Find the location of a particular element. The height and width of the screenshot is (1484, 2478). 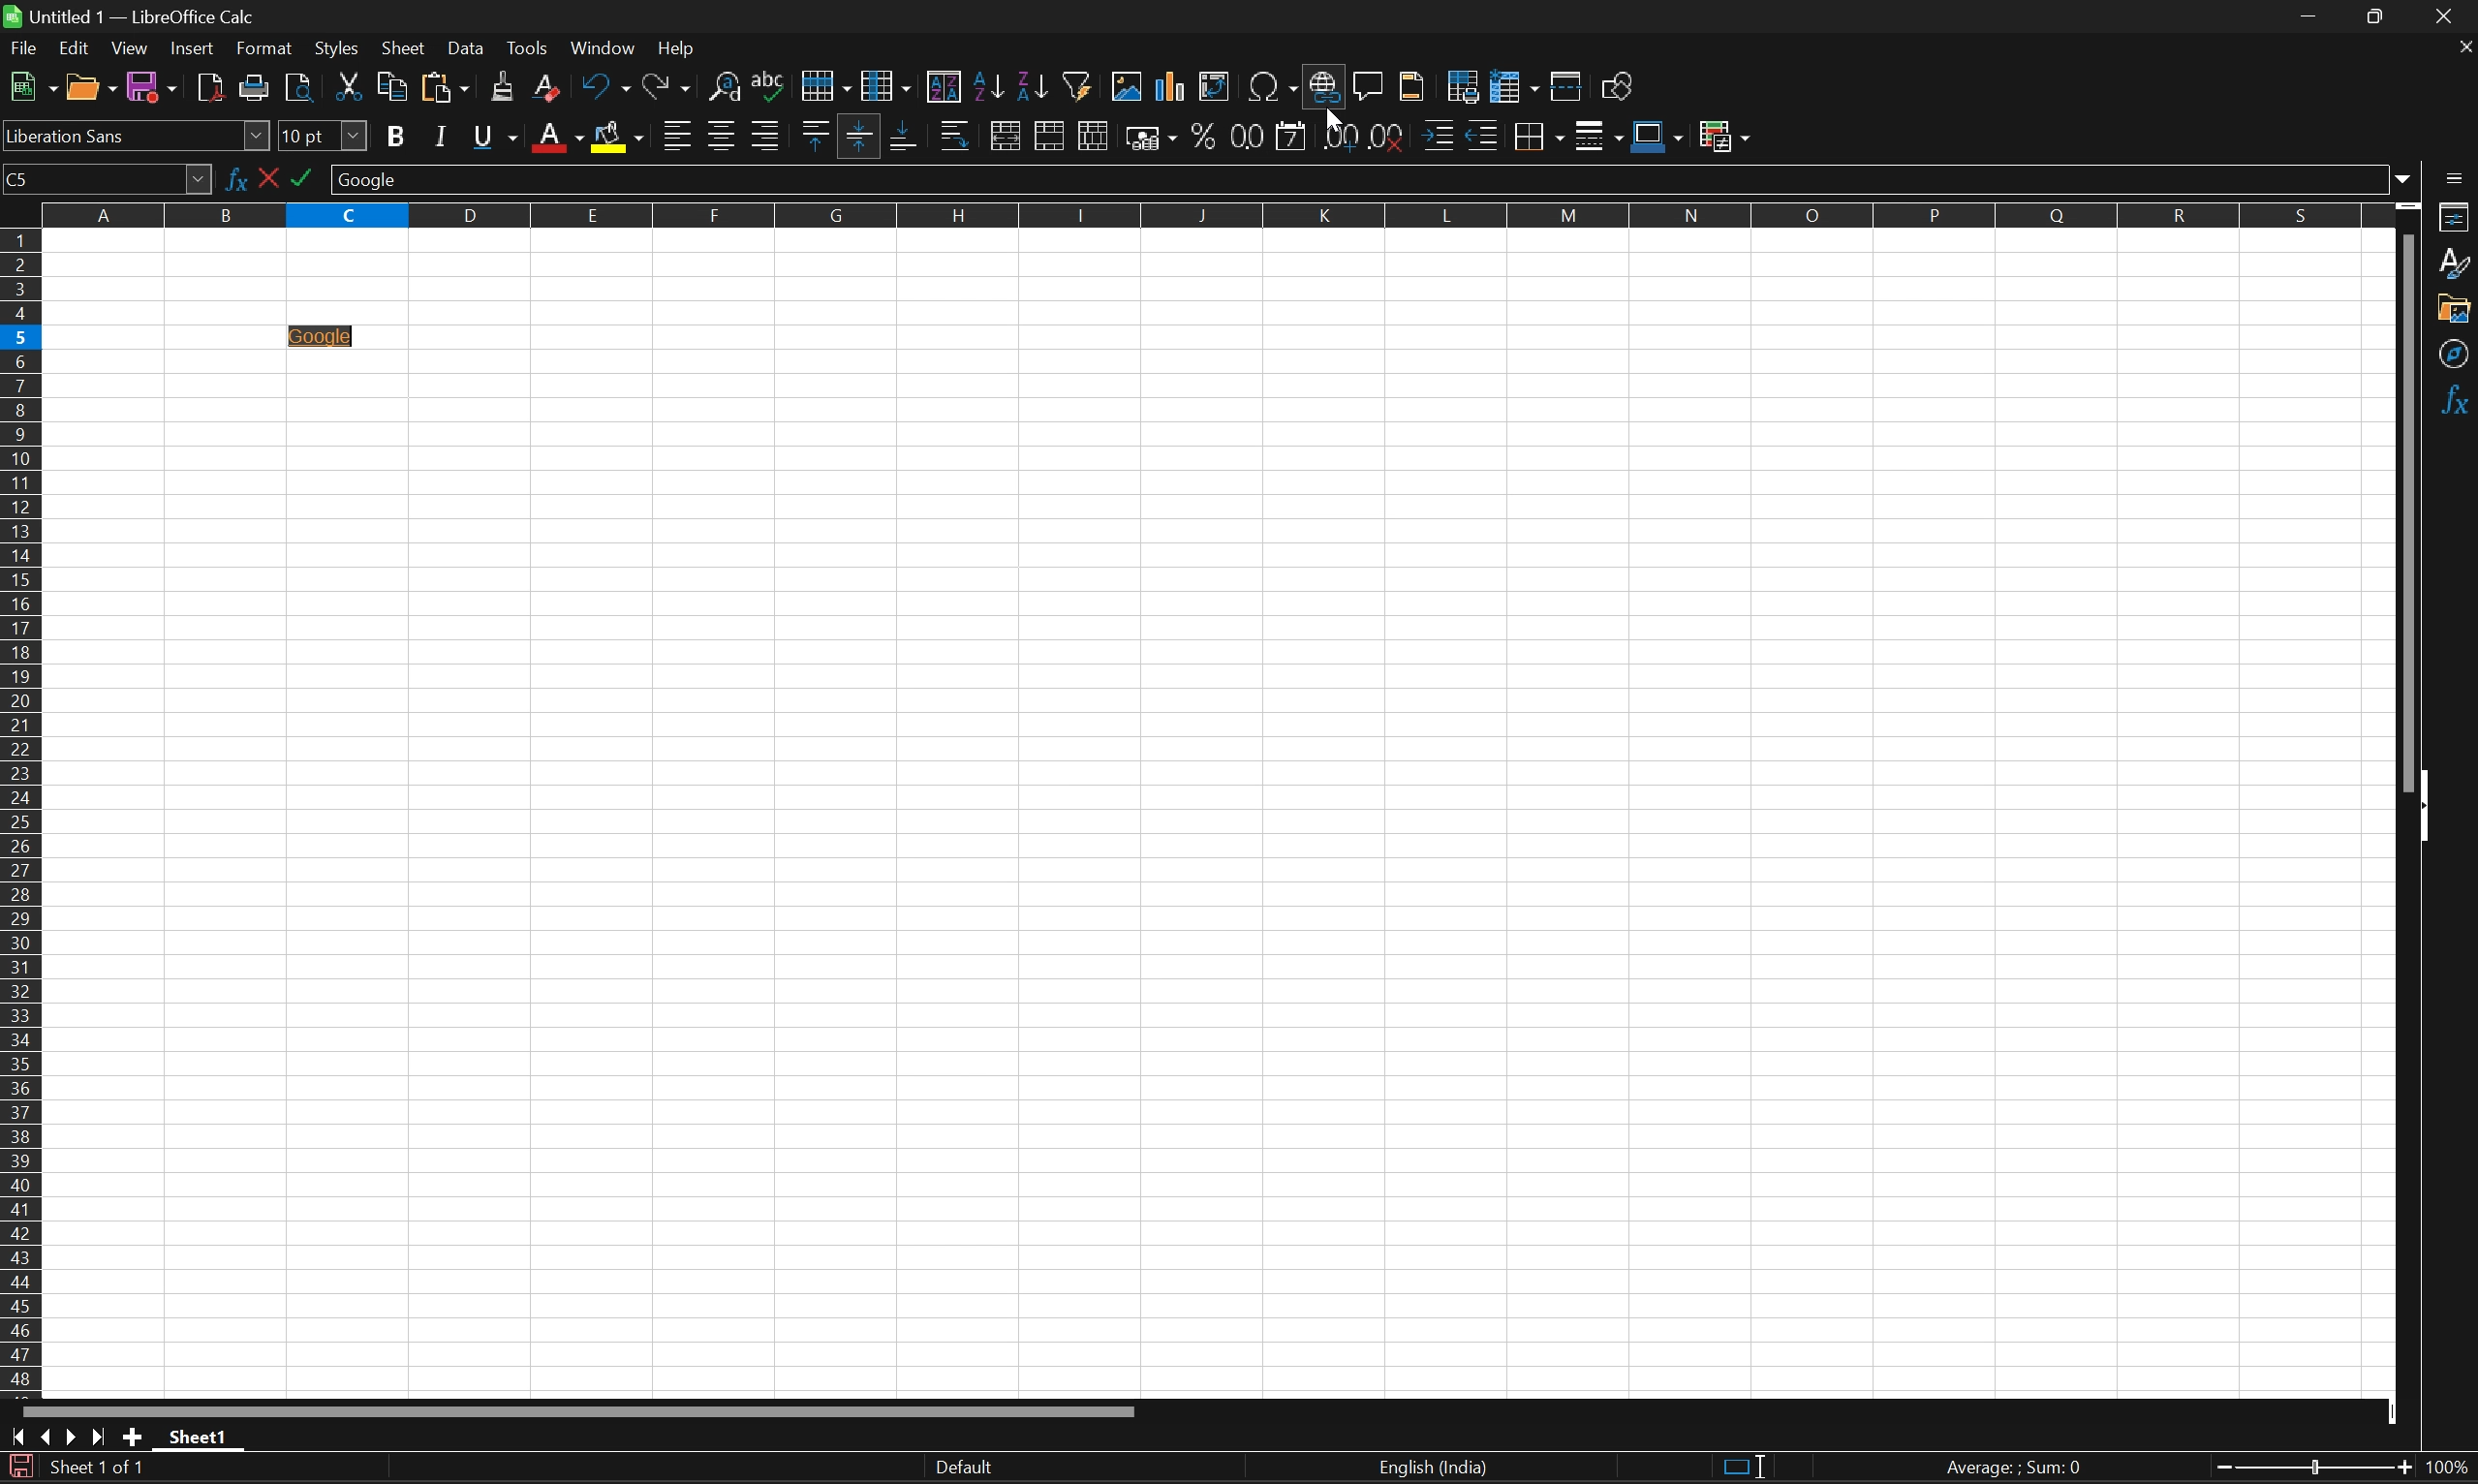

Bold is located at coordinates (400, 136).